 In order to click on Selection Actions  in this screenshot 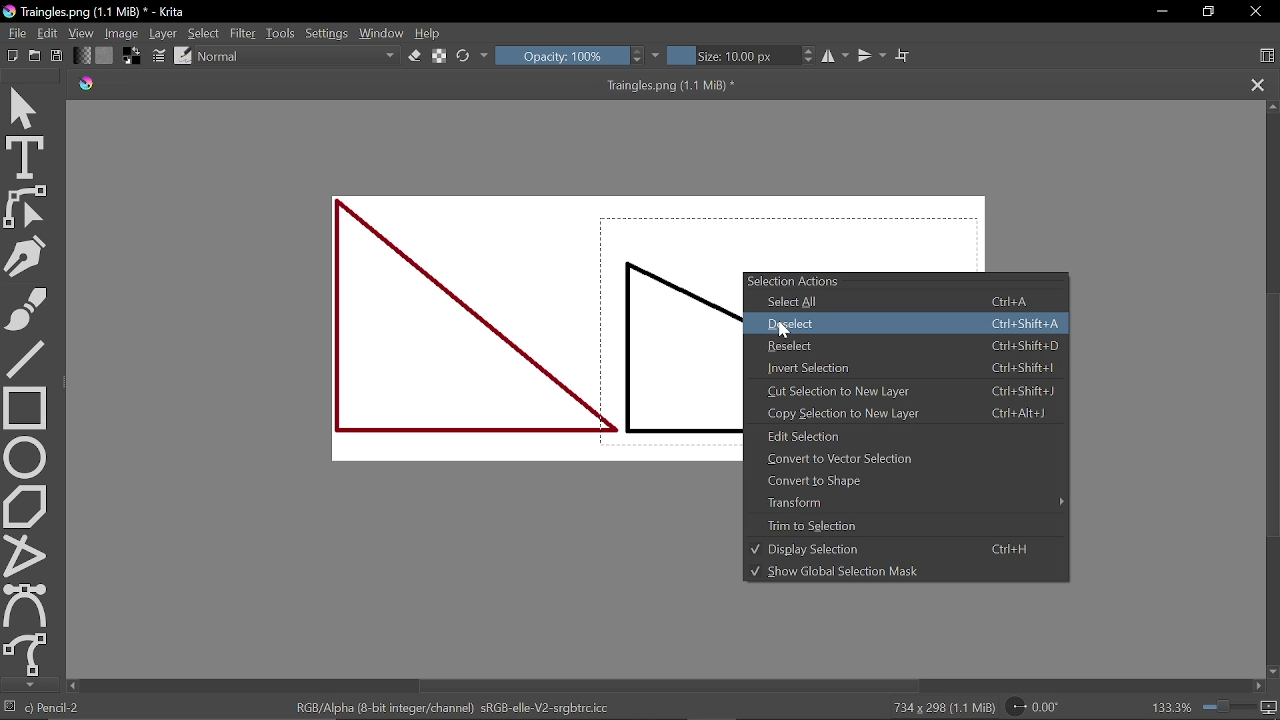, I will do `click(907, 282)`.